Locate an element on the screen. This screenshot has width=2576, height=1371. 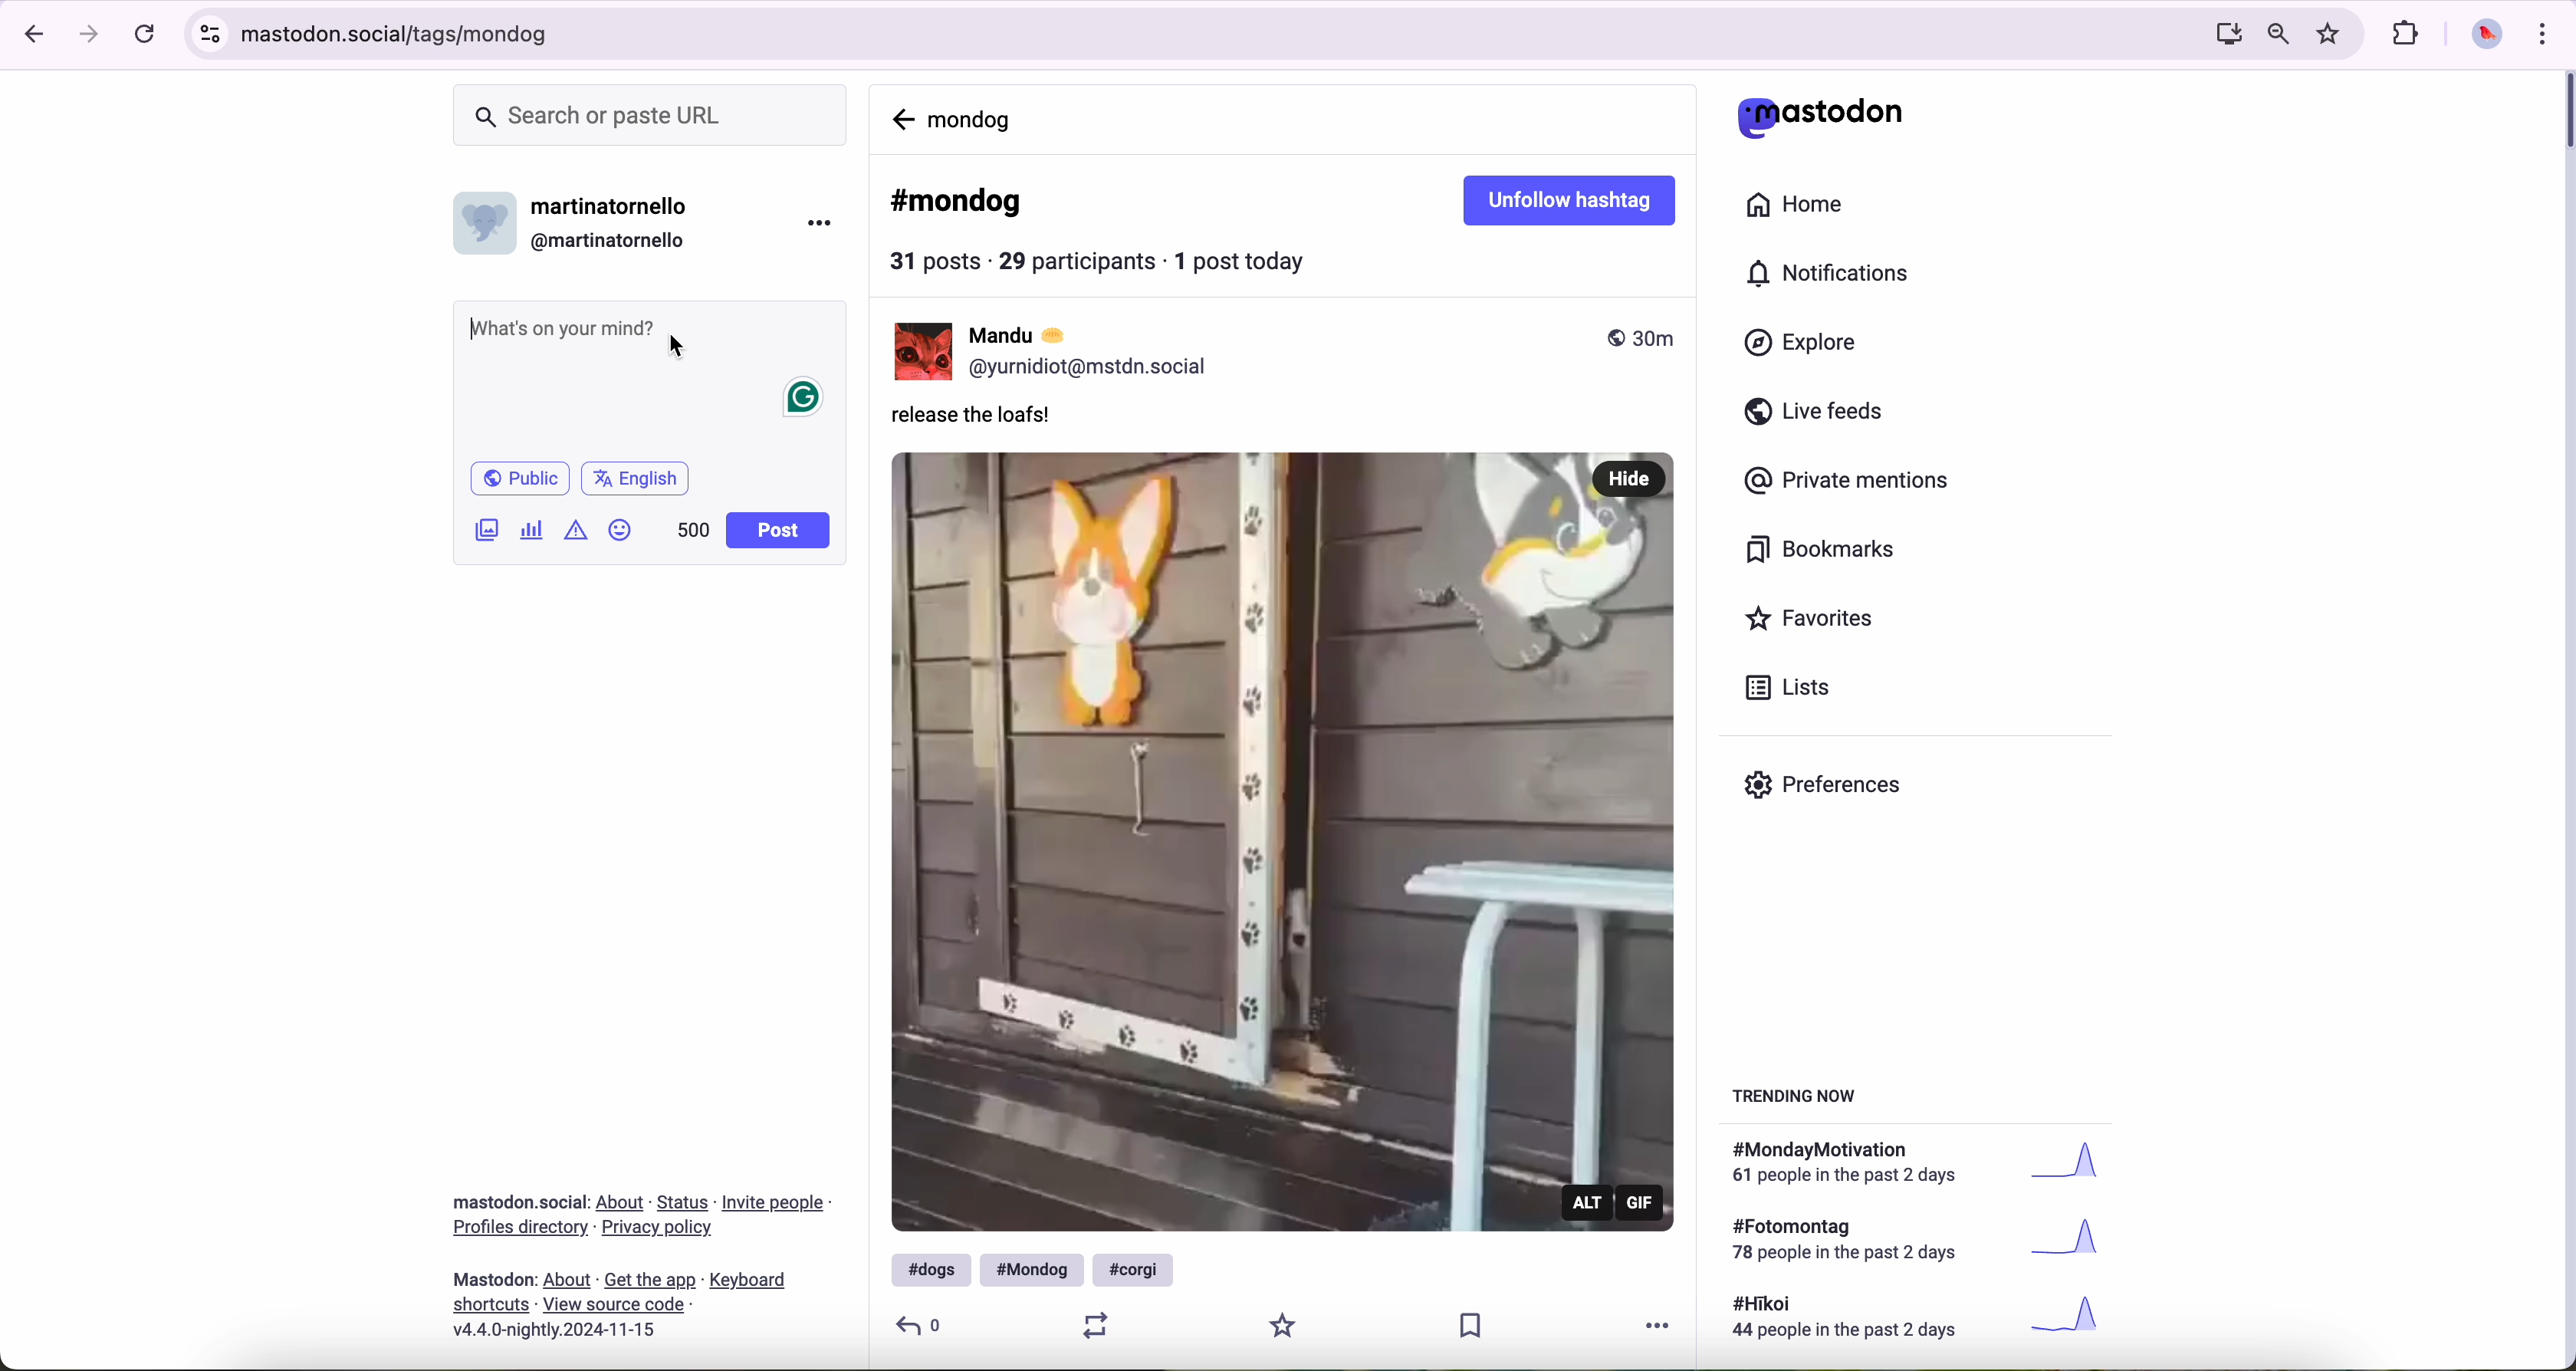
cursor on post message is located at coordinates (684, 345).